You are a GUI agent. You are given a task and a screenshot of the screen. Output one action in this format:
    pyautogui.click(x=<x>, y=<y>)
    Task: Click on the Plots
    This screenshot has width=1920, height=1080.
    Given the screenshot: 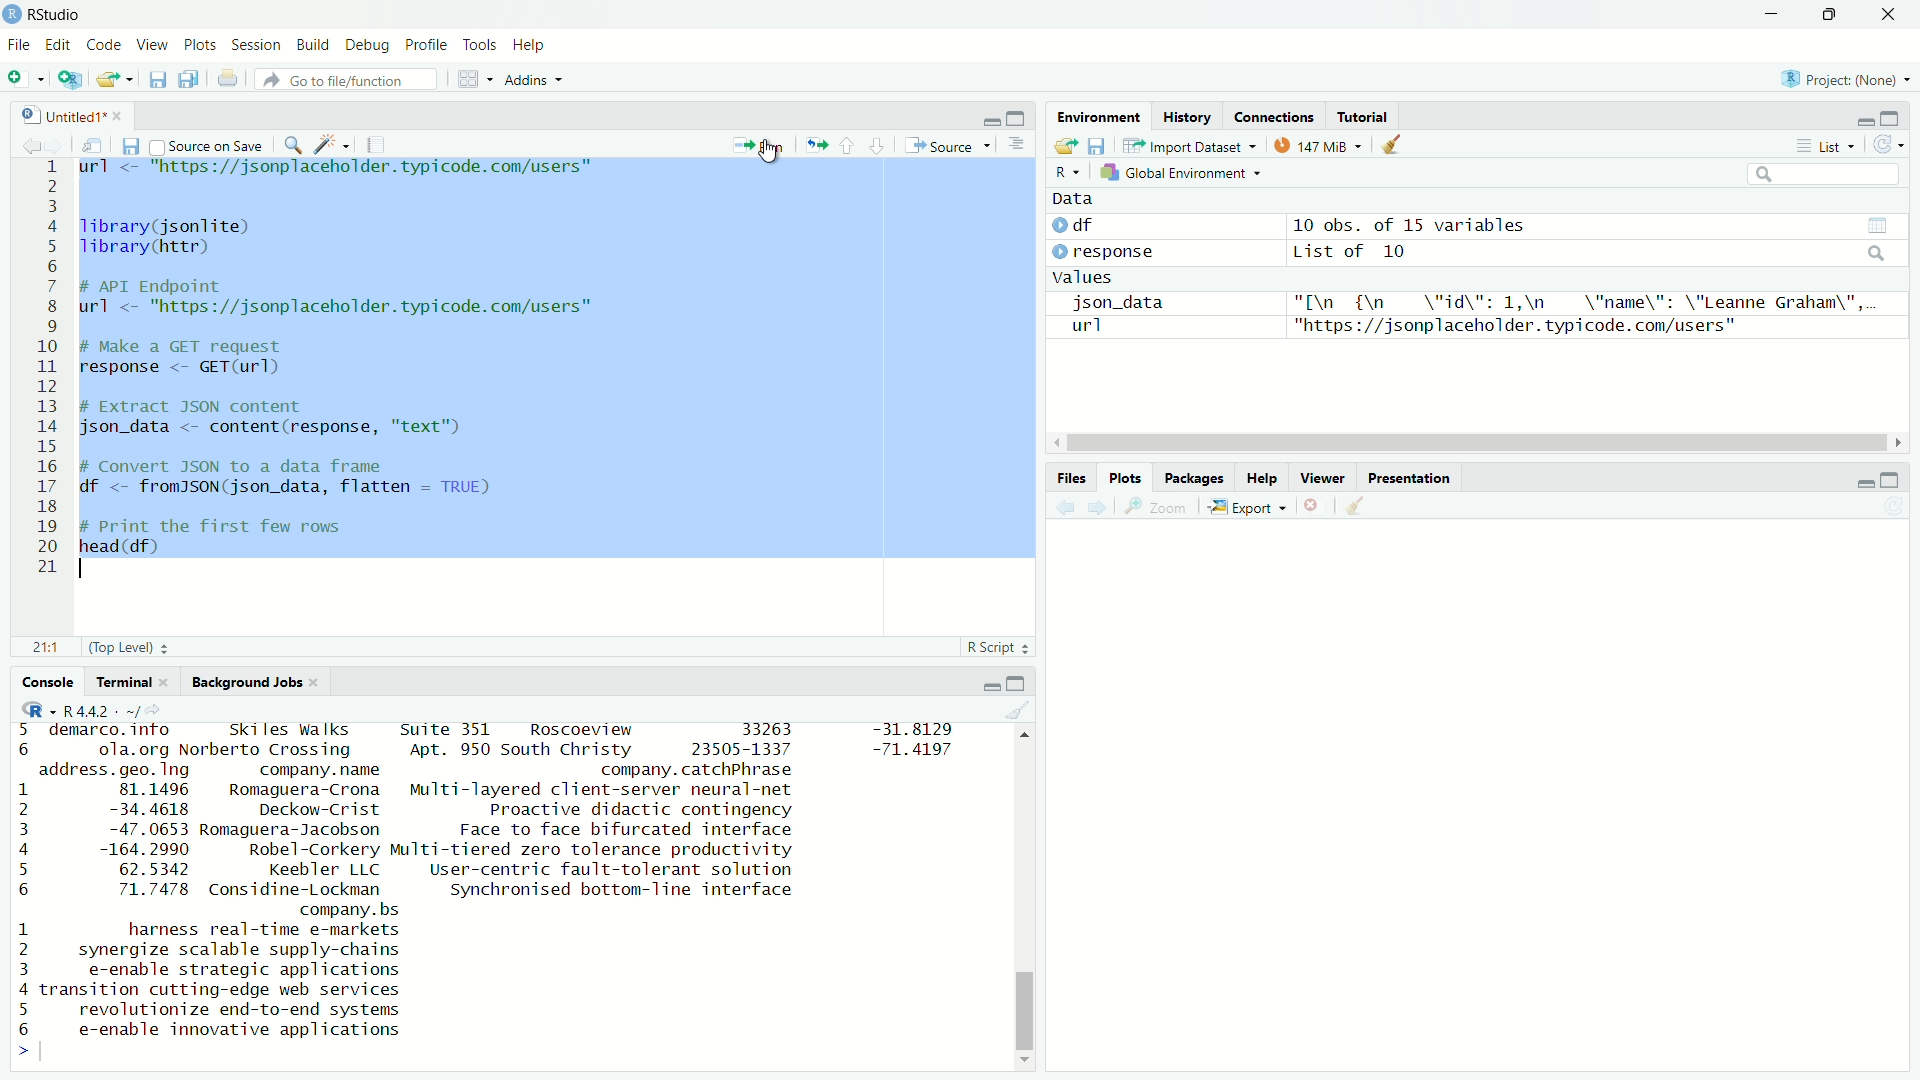 What is the action you would take?
    pyautogui.click(x=199, y=45)
    